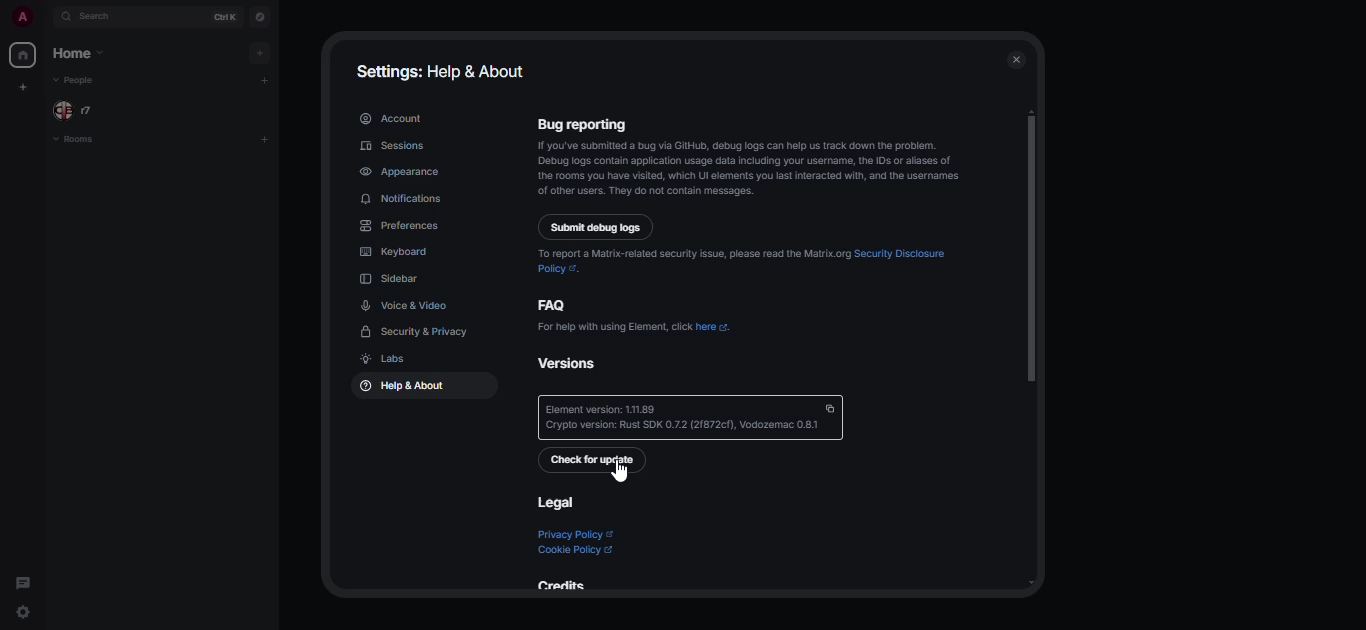 The height and width of the screenshot is (630, 1366). I want to click on home, so click(86, 54).